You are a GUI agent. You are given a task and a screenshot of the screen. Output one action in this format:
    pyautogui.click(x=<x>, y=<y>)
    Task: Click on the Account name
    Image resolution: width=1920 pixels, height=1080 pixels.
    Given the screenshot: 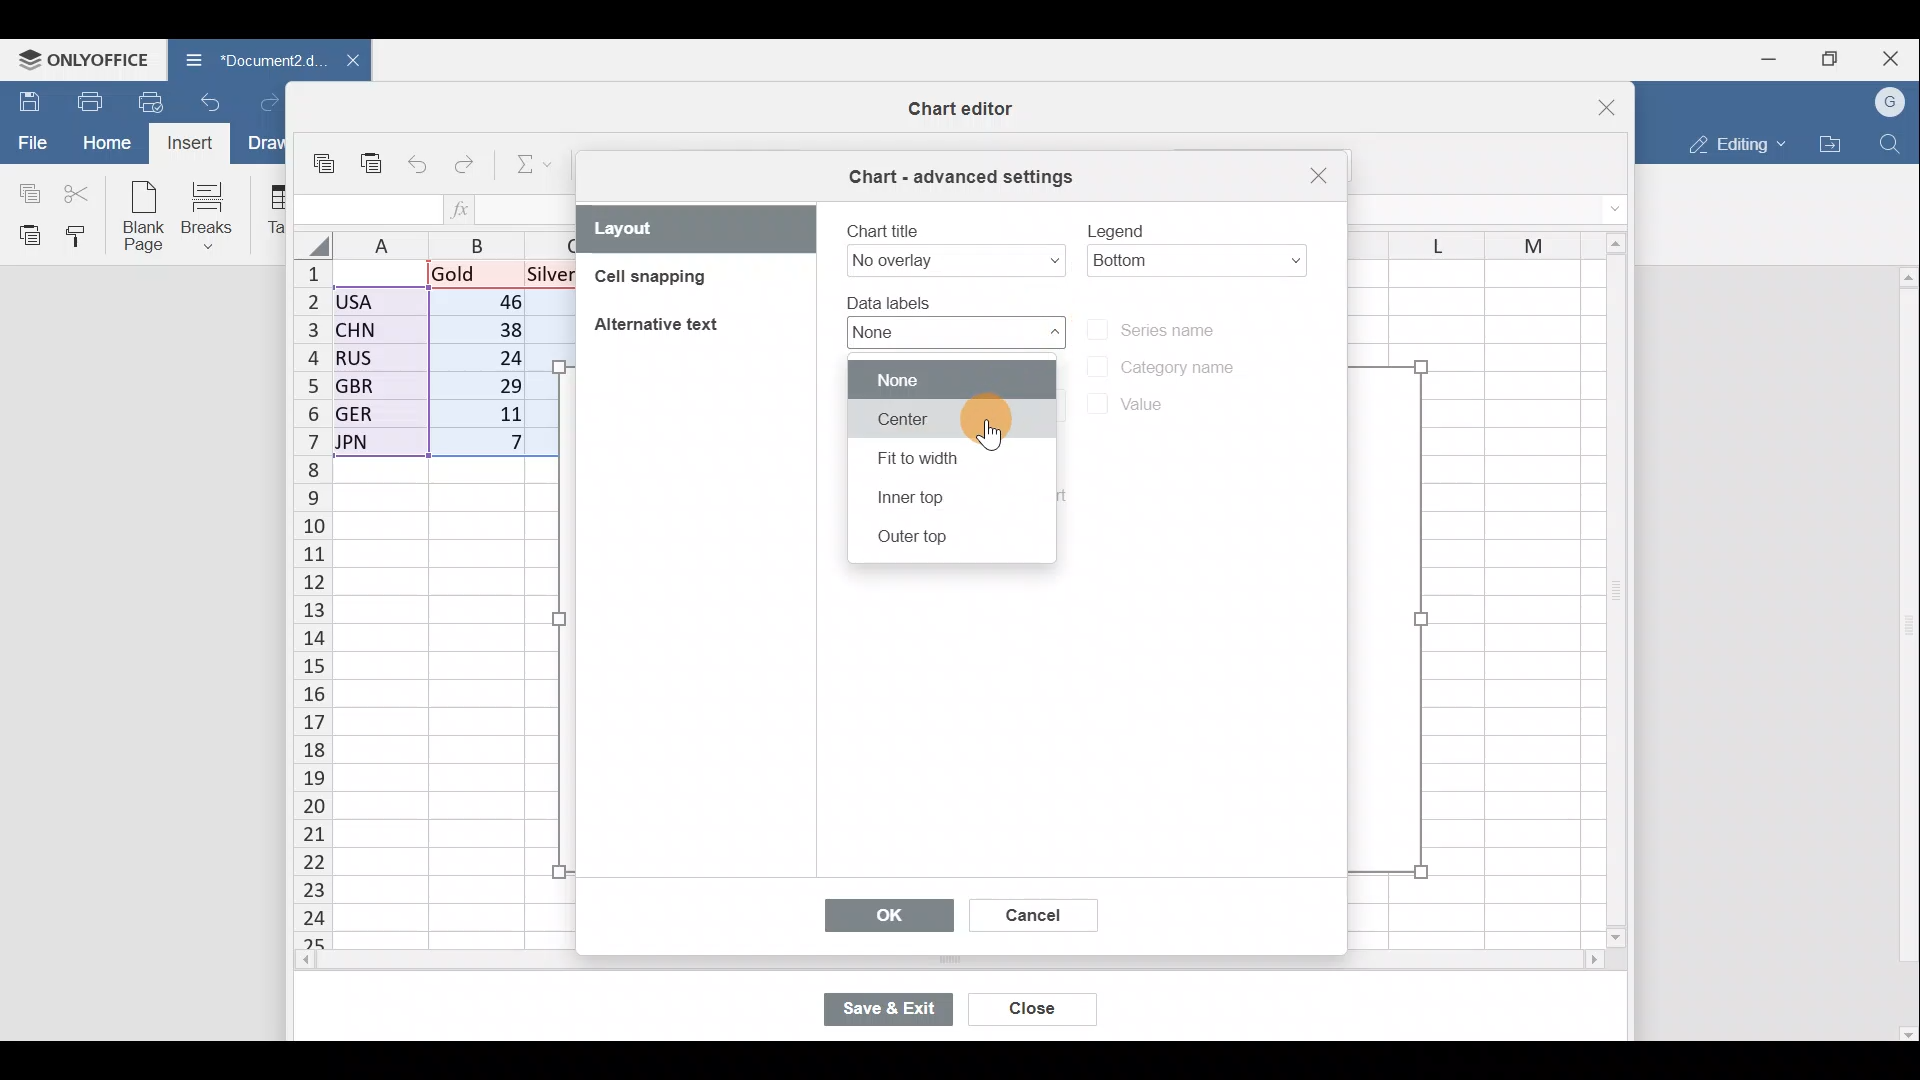 What is the action you would take?
    pyautogui.click(x=1891, y=103)
    